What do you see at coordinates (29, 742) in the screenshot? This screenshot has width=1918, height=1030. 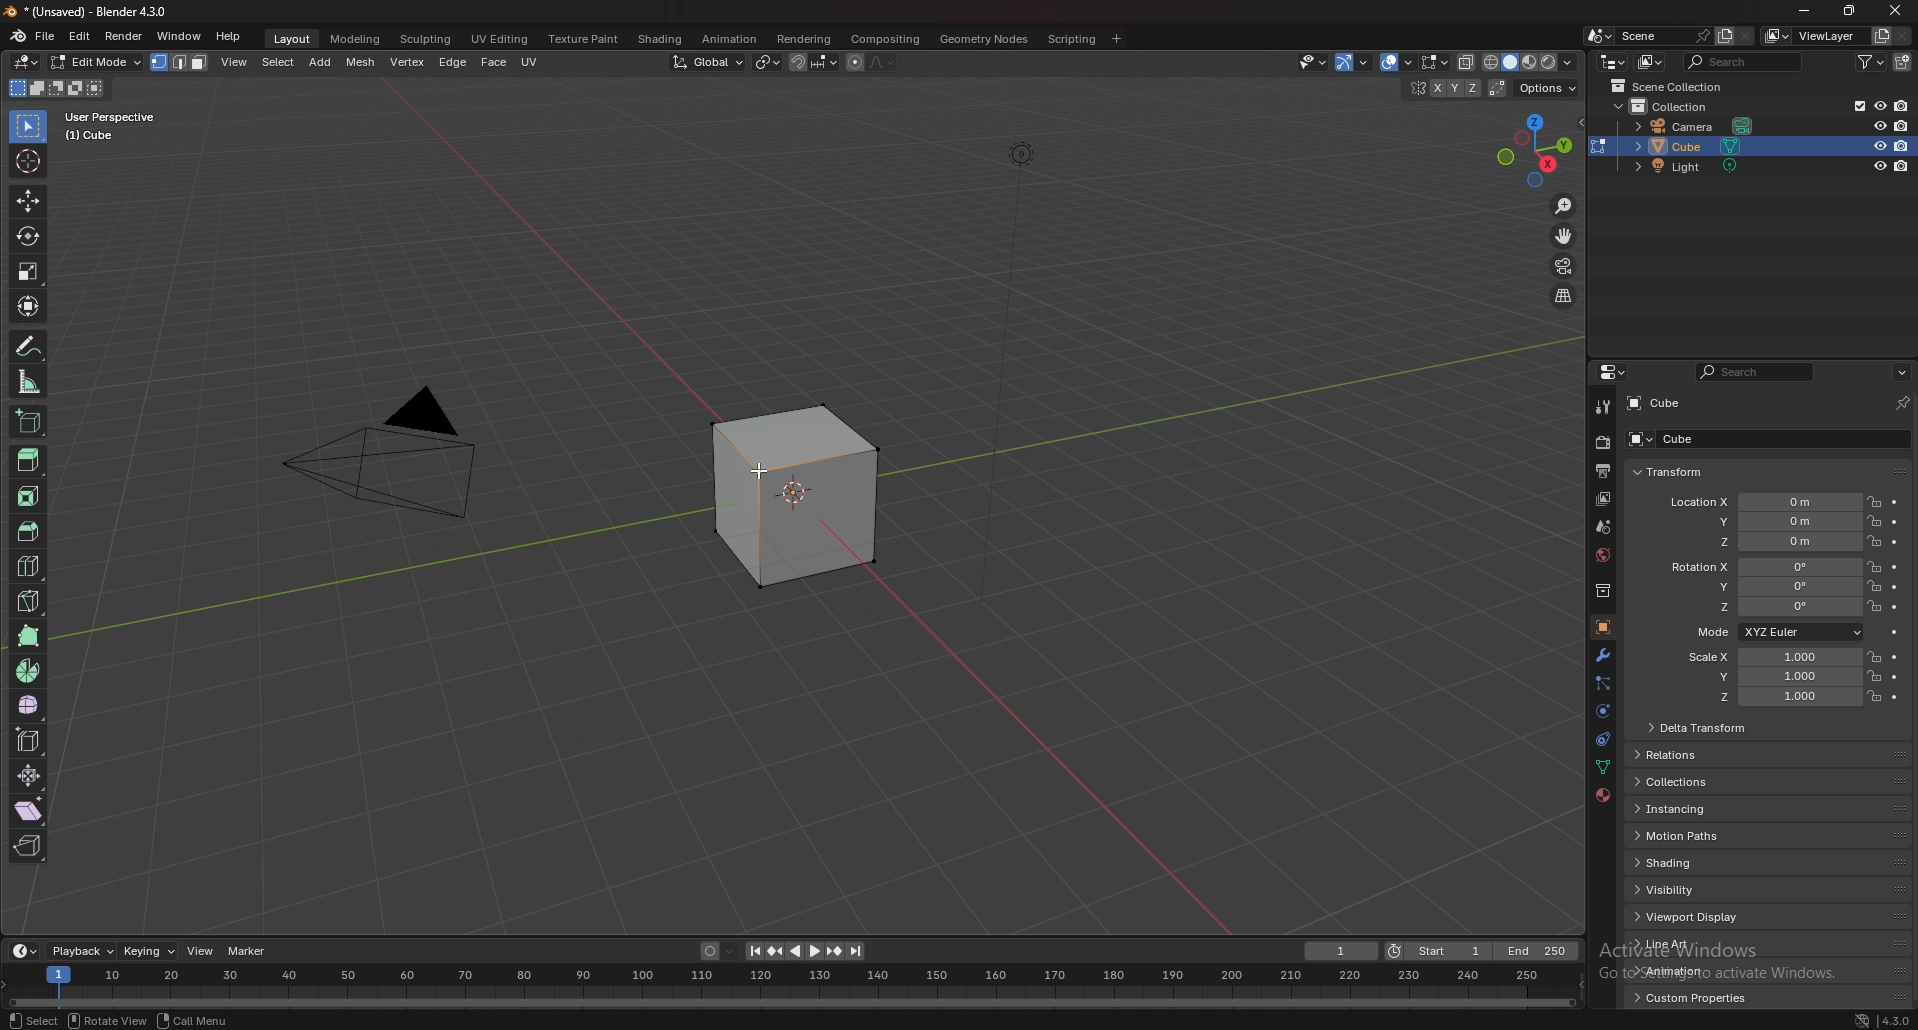 I see `edge slide` at bounding box center [29, 742].